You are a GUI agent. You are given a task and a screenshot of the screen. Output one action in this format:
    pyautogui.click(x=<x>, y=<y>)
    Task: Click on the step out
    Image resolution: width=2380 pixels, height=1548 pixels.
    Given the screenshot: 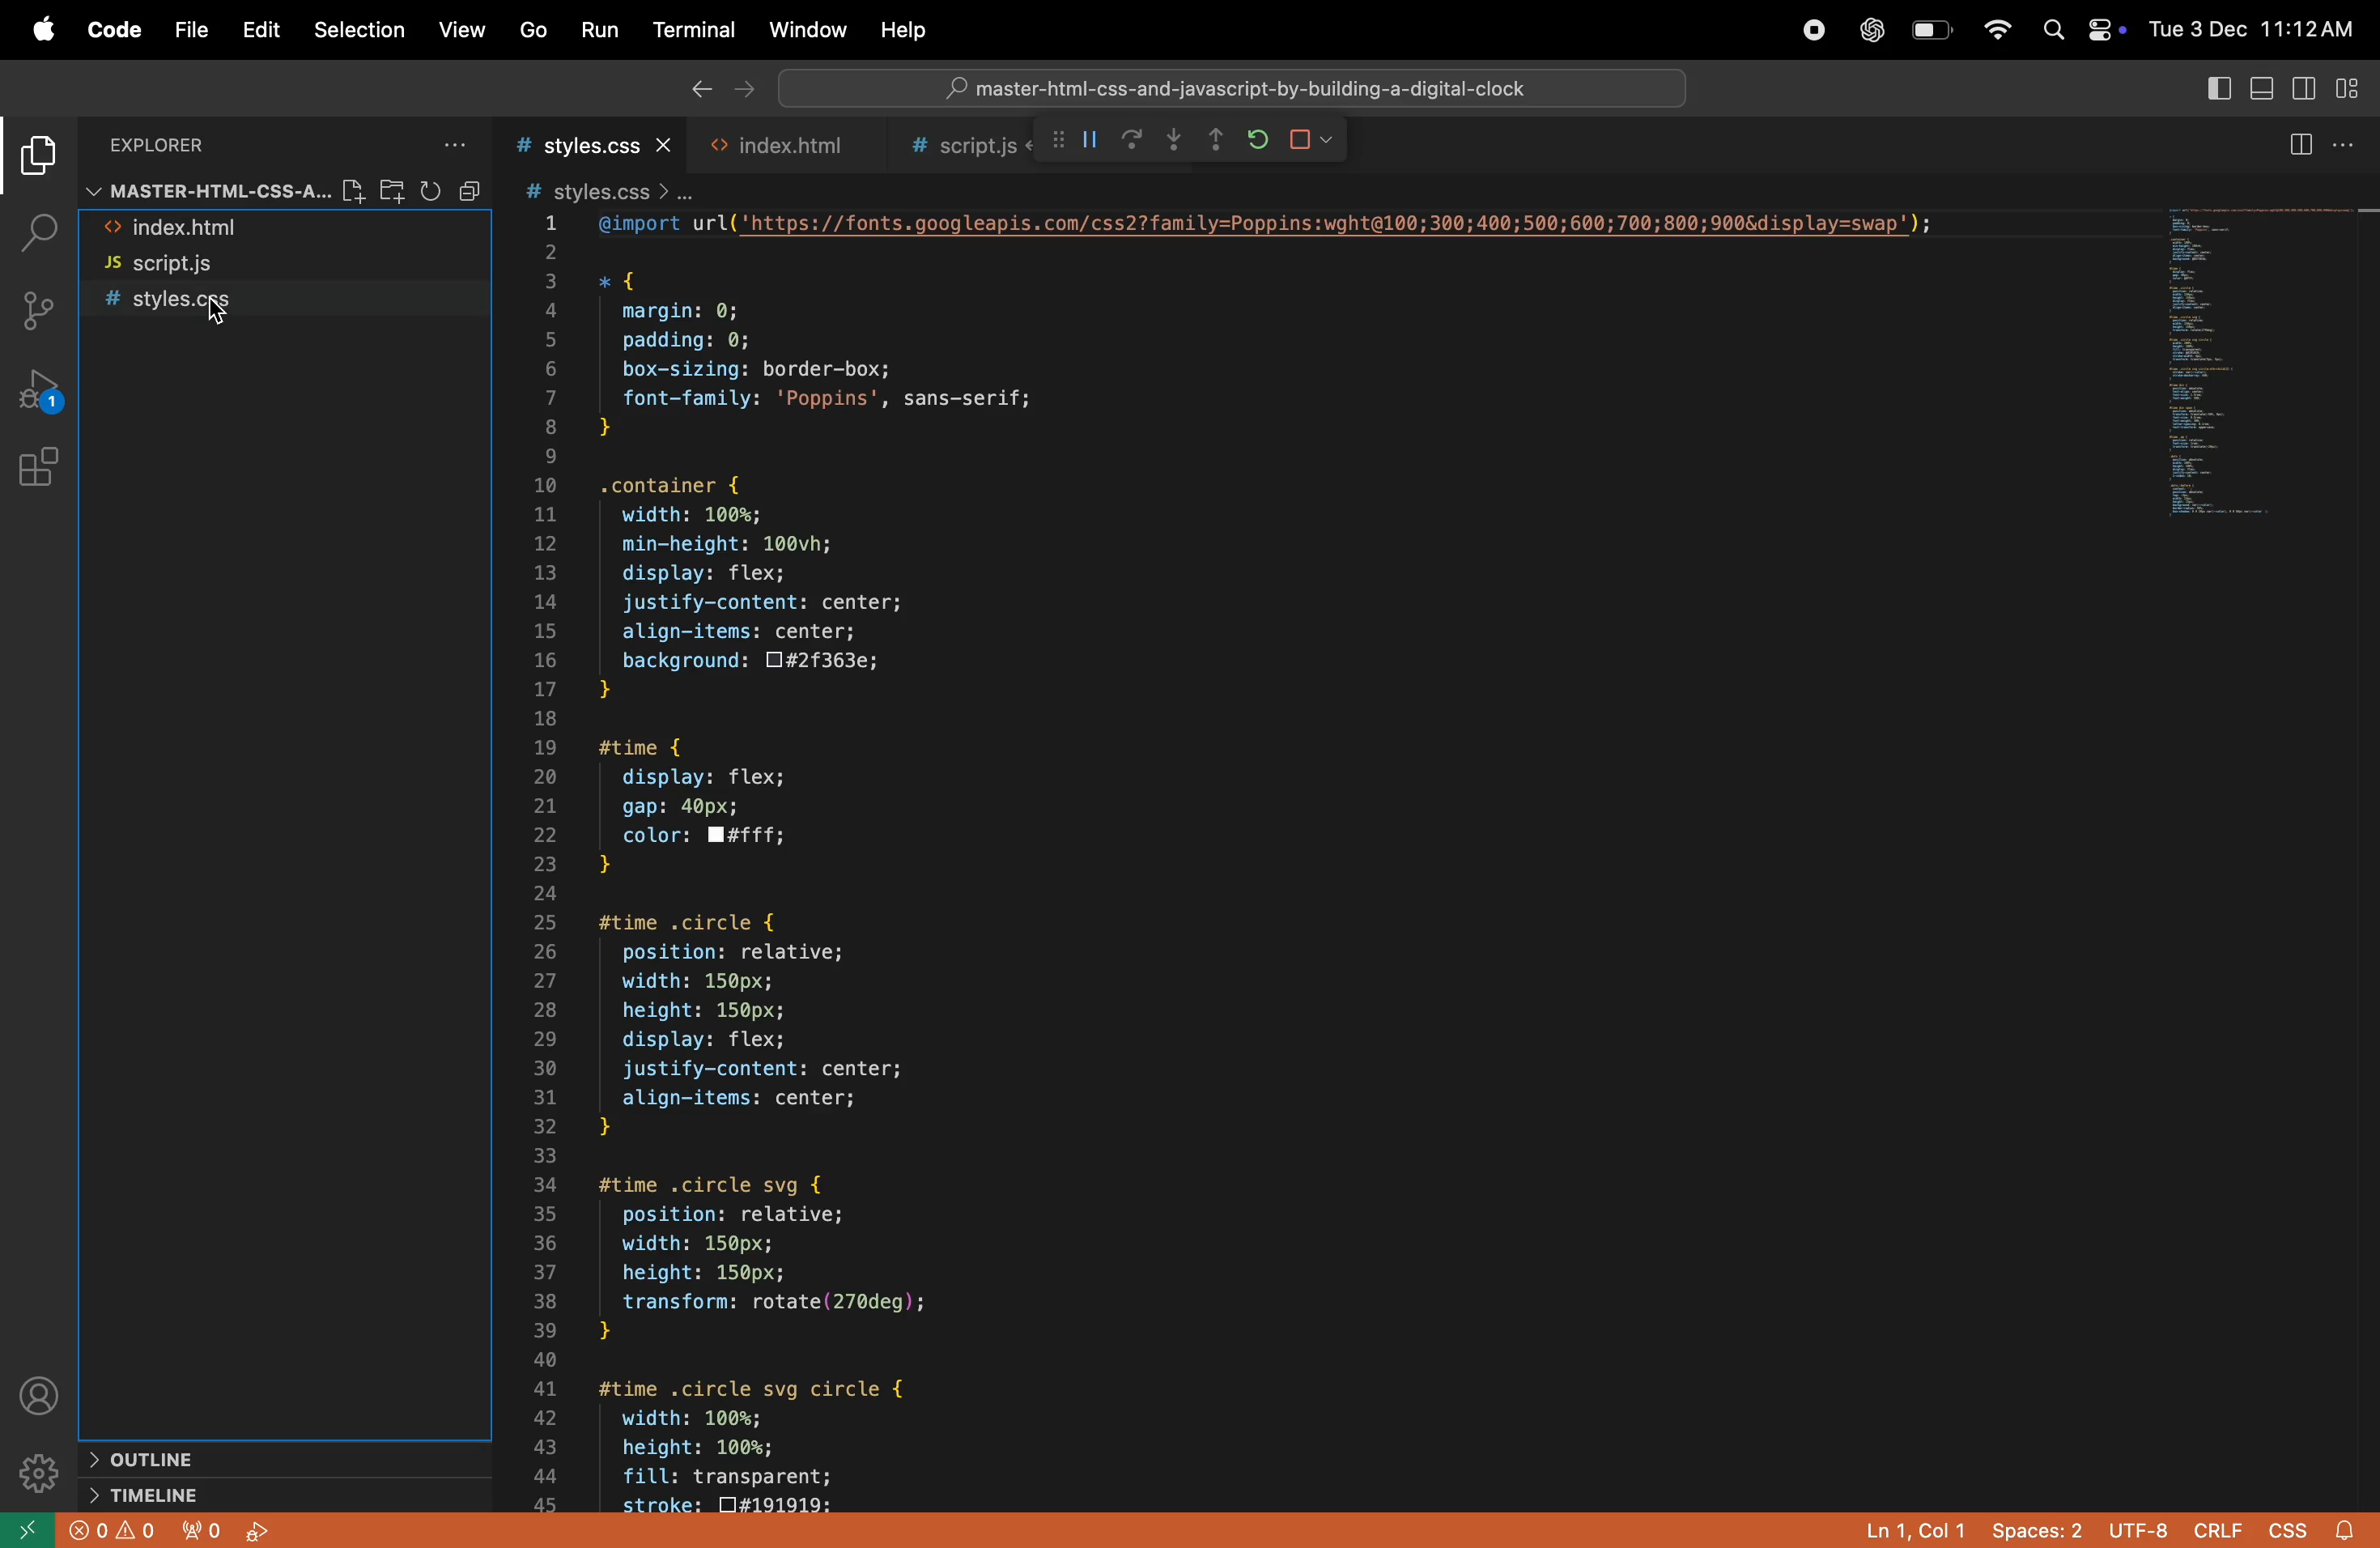 What is the action you would take?
    pyautogui.click(x=1177, y=143)
    